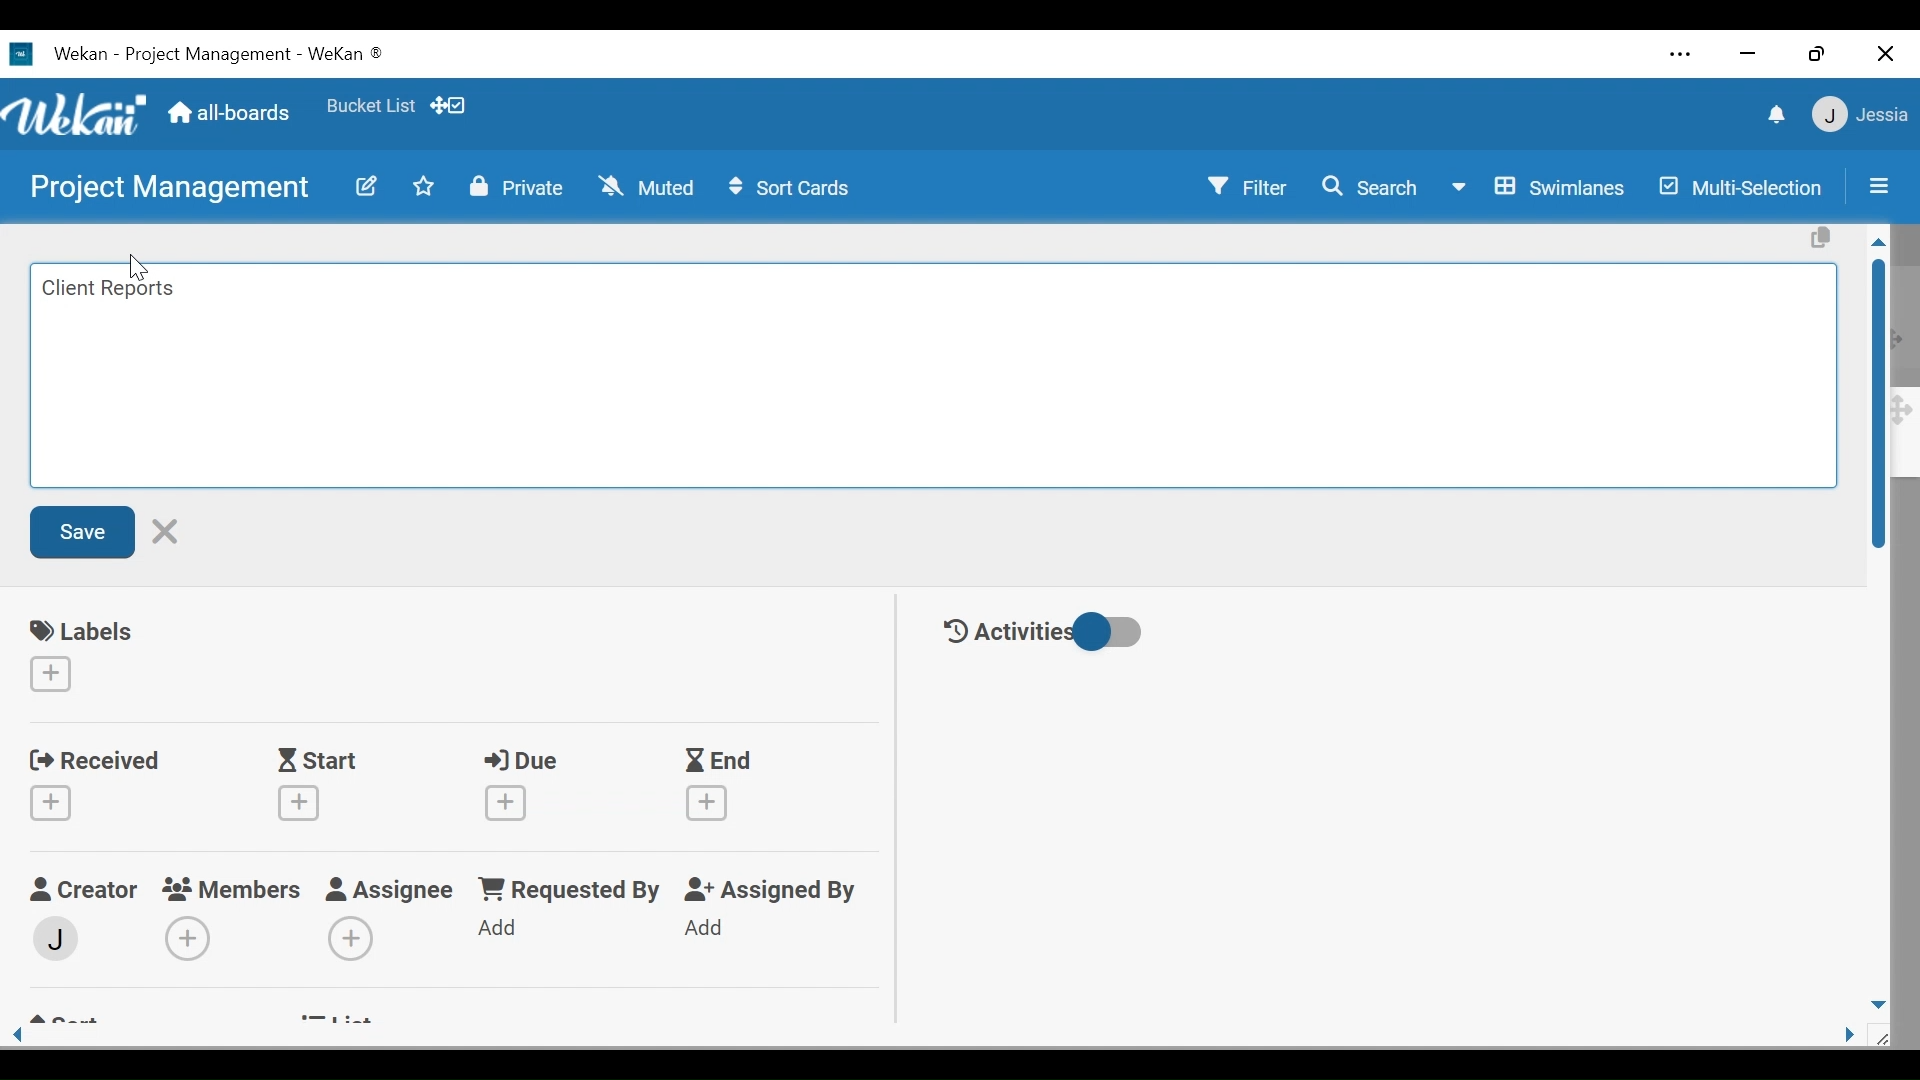 Image resolution: width=1920 pixels, height=1080 pixels. I want to click on Received Date, so click(98, 760).